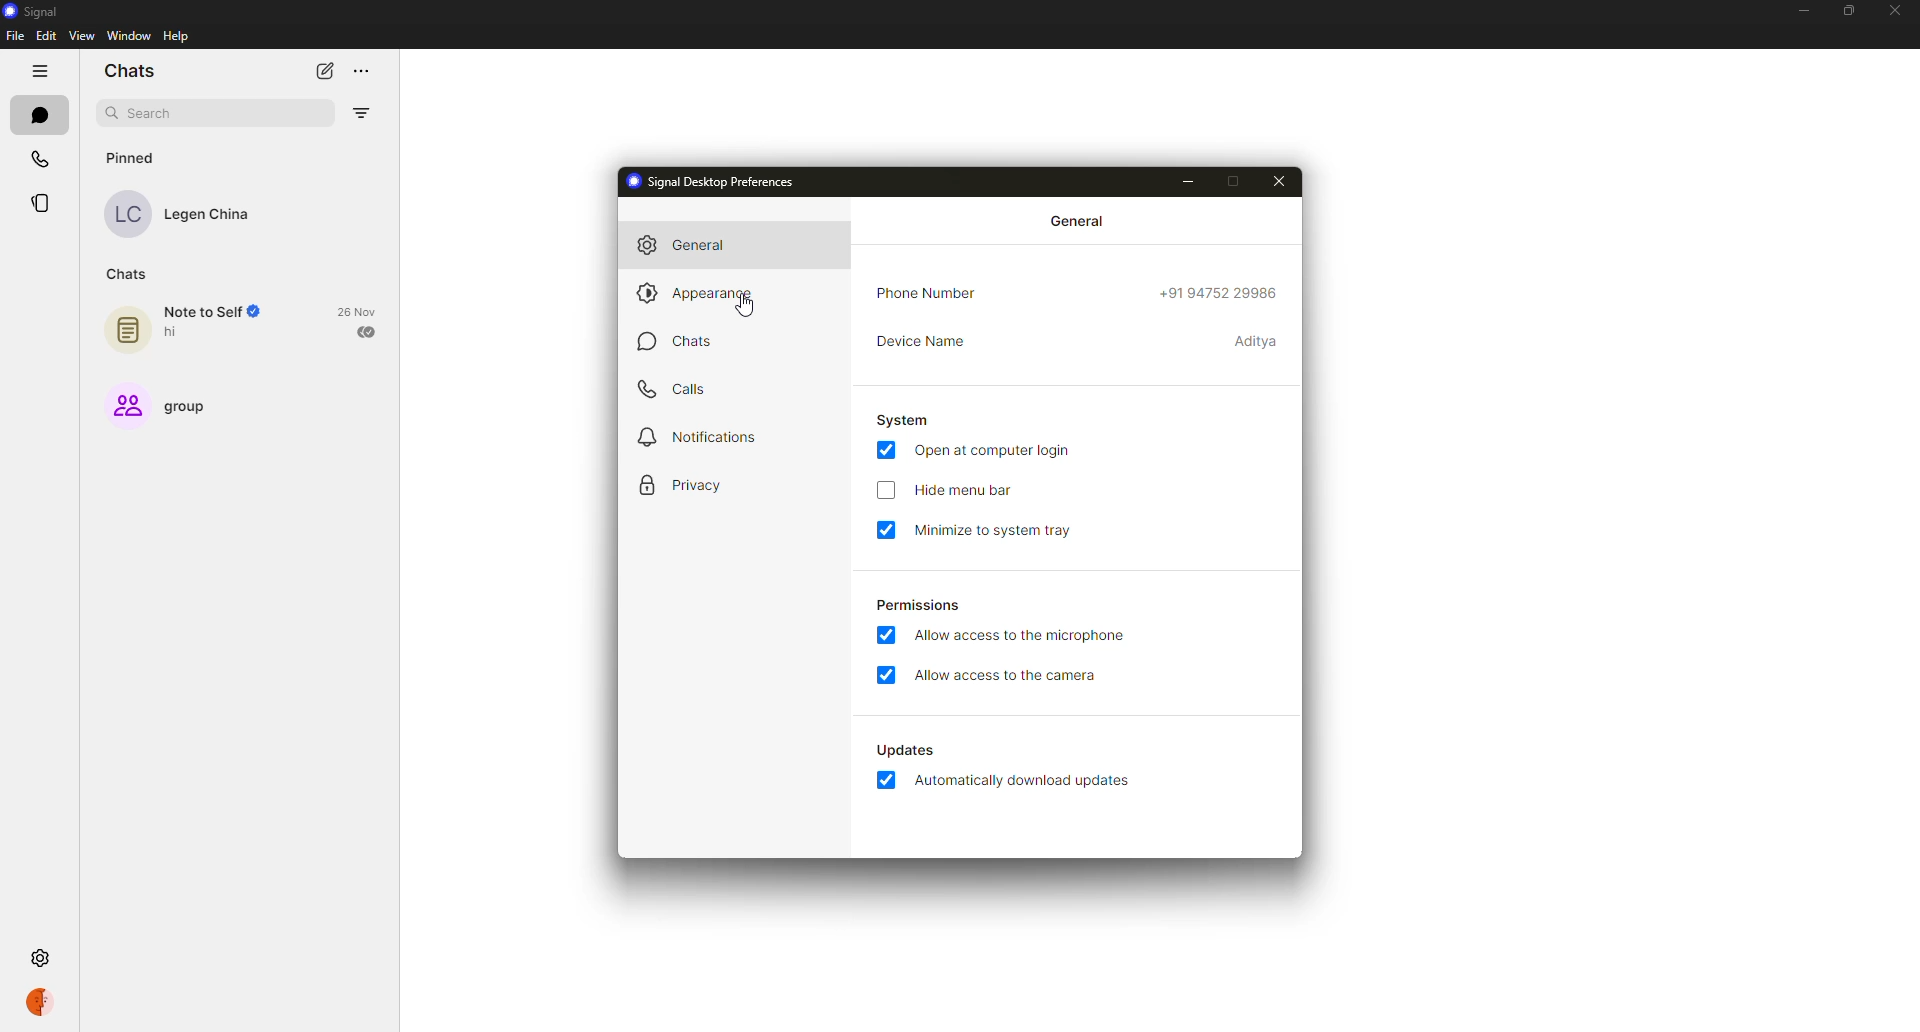 This screenshot has width=1920, height=1032. I want to click on window, so click(128, 37).